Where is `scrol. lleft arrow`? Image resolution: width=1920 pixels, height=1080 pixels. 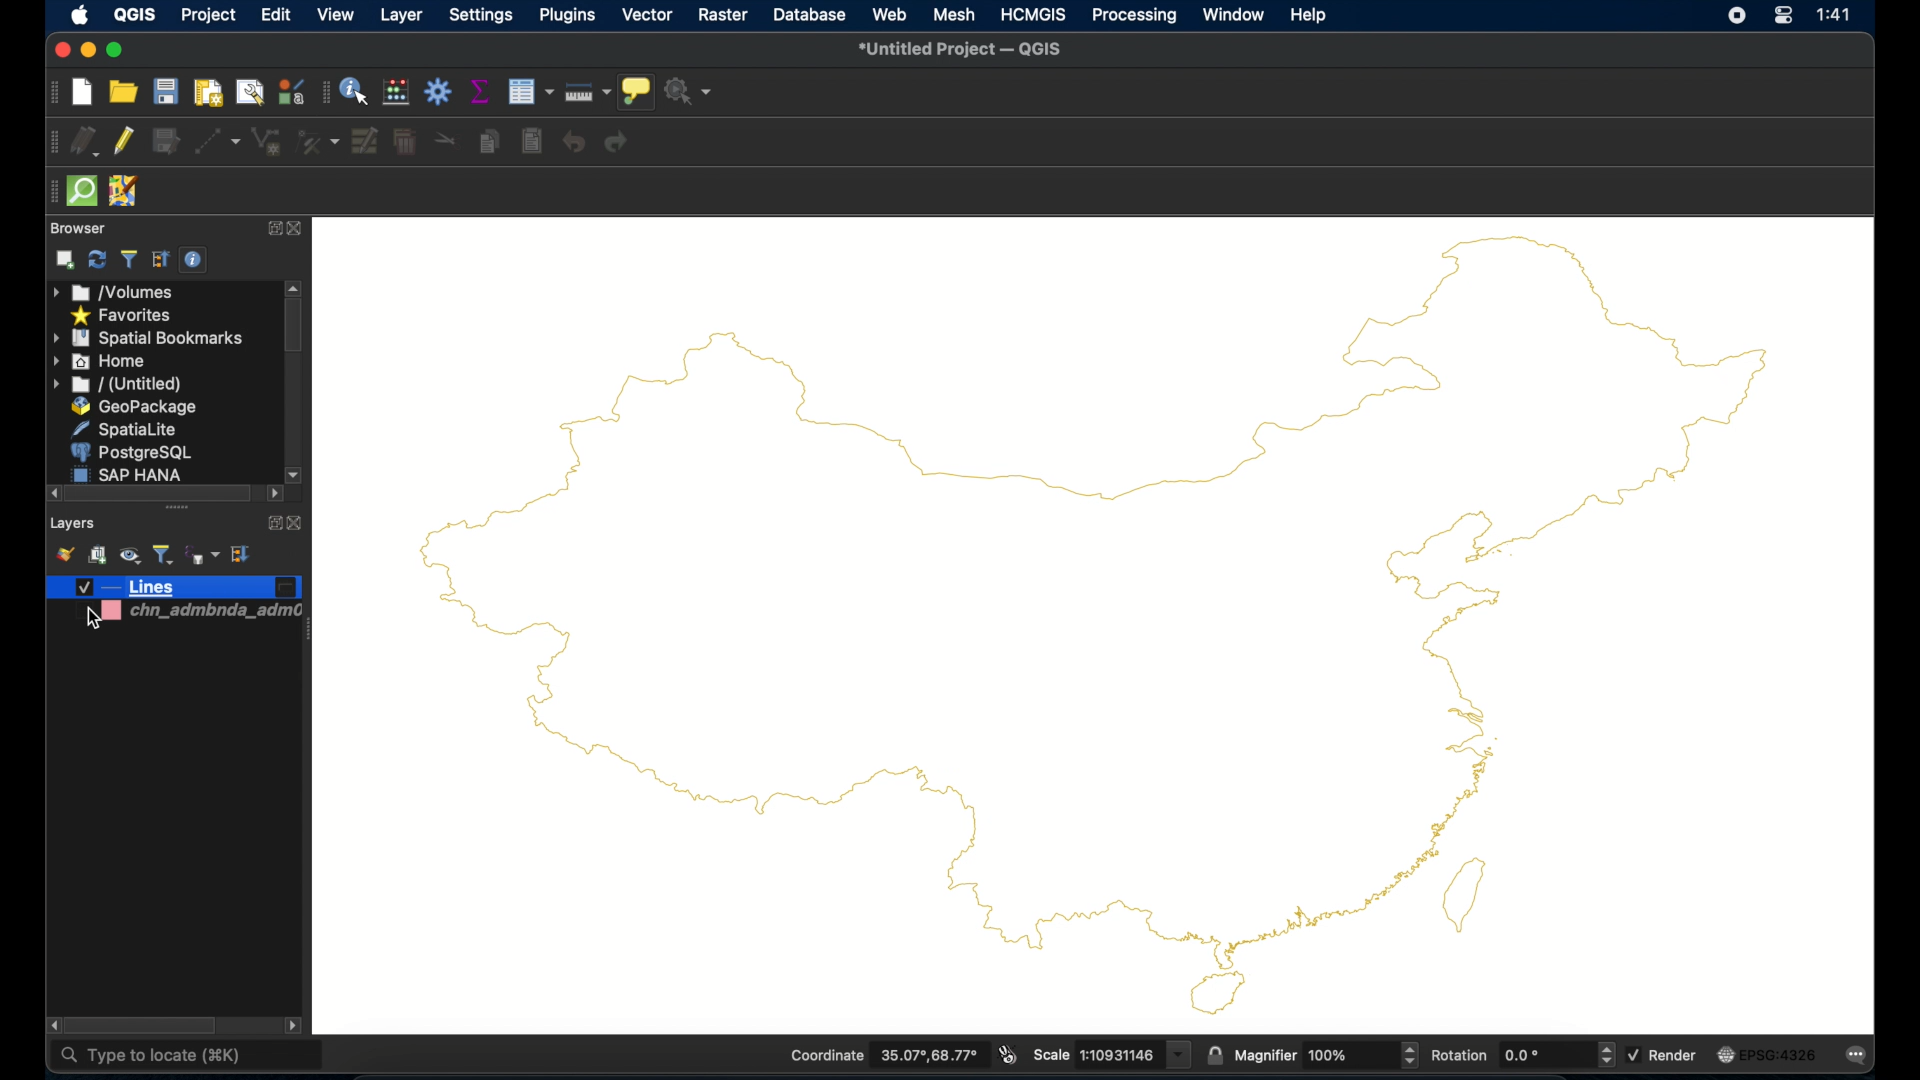 scrol. lleft arrow is located at coordinates (296, 1027).